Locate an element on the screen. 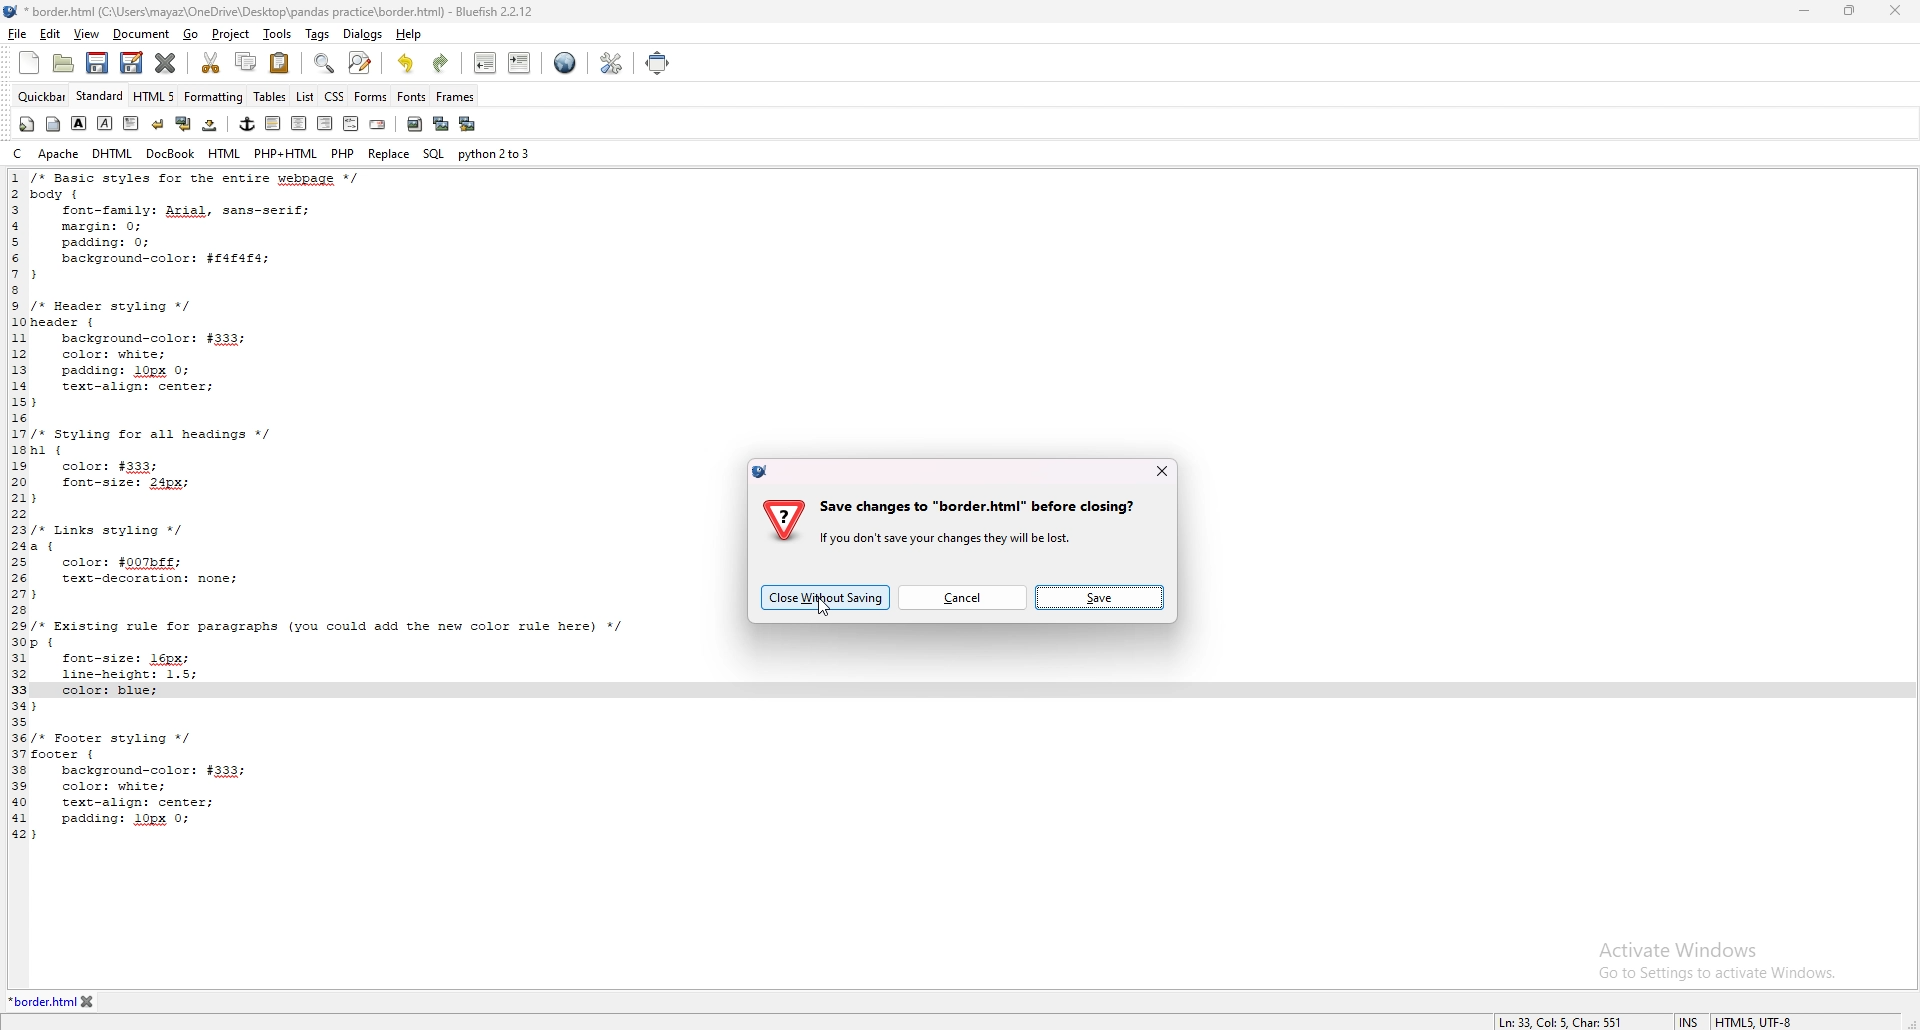 The image size is (1920, 1030). body is located at coordinates (52, 125).